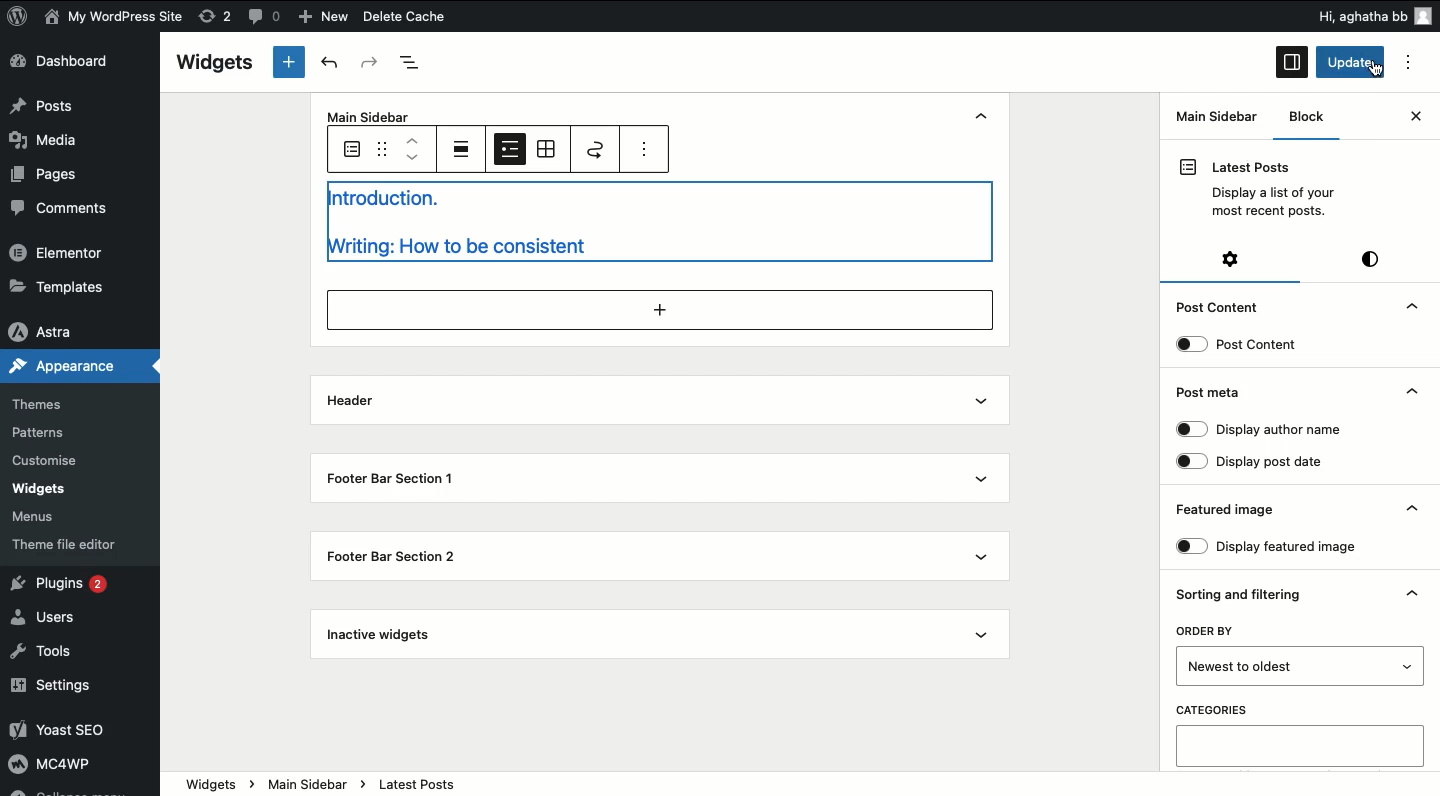  What do you see at coordinates (392, 552) in the screenshot?
I see `Footer bar section 2` at bounding box center [392, 552].